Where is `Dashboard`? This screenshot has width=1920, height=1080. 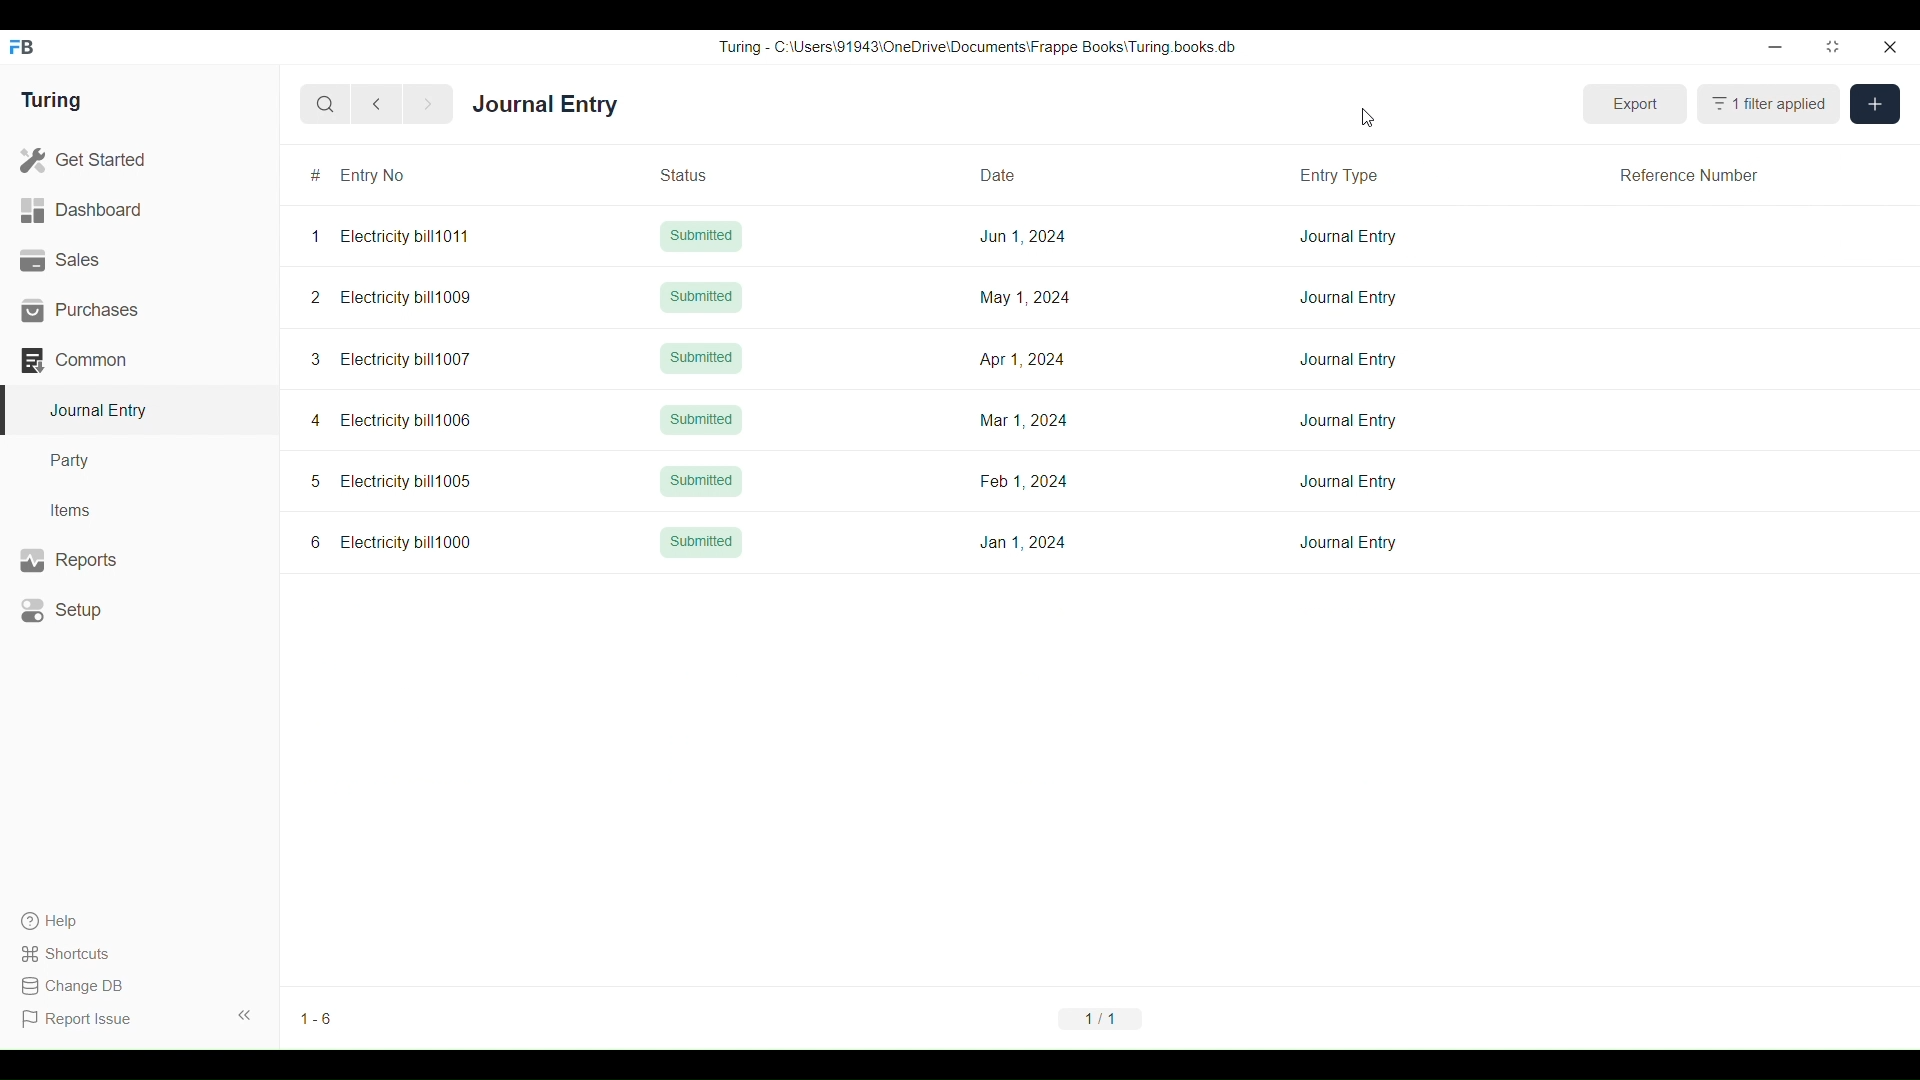
Dashboard is located at coordinates (139, 210).